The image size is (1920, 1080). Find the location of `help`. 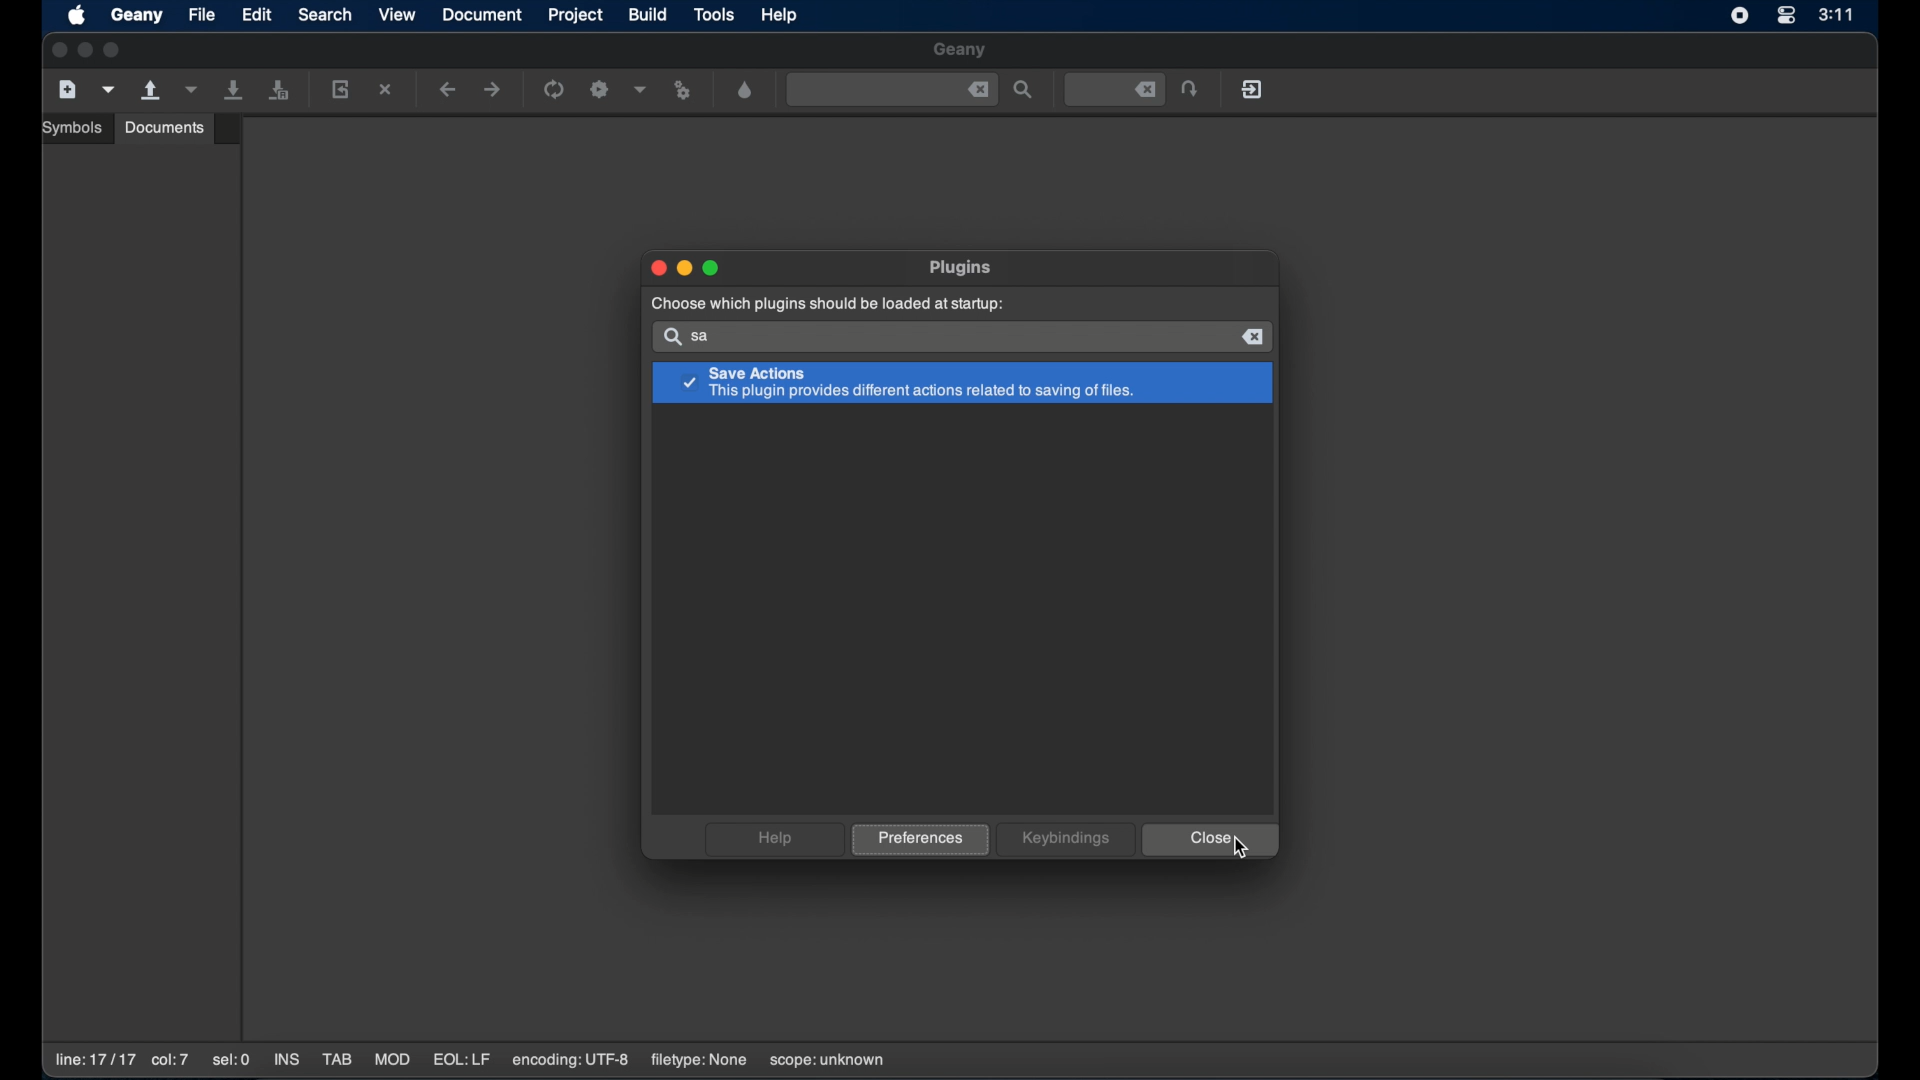

help is located at coordinates (781, 15).